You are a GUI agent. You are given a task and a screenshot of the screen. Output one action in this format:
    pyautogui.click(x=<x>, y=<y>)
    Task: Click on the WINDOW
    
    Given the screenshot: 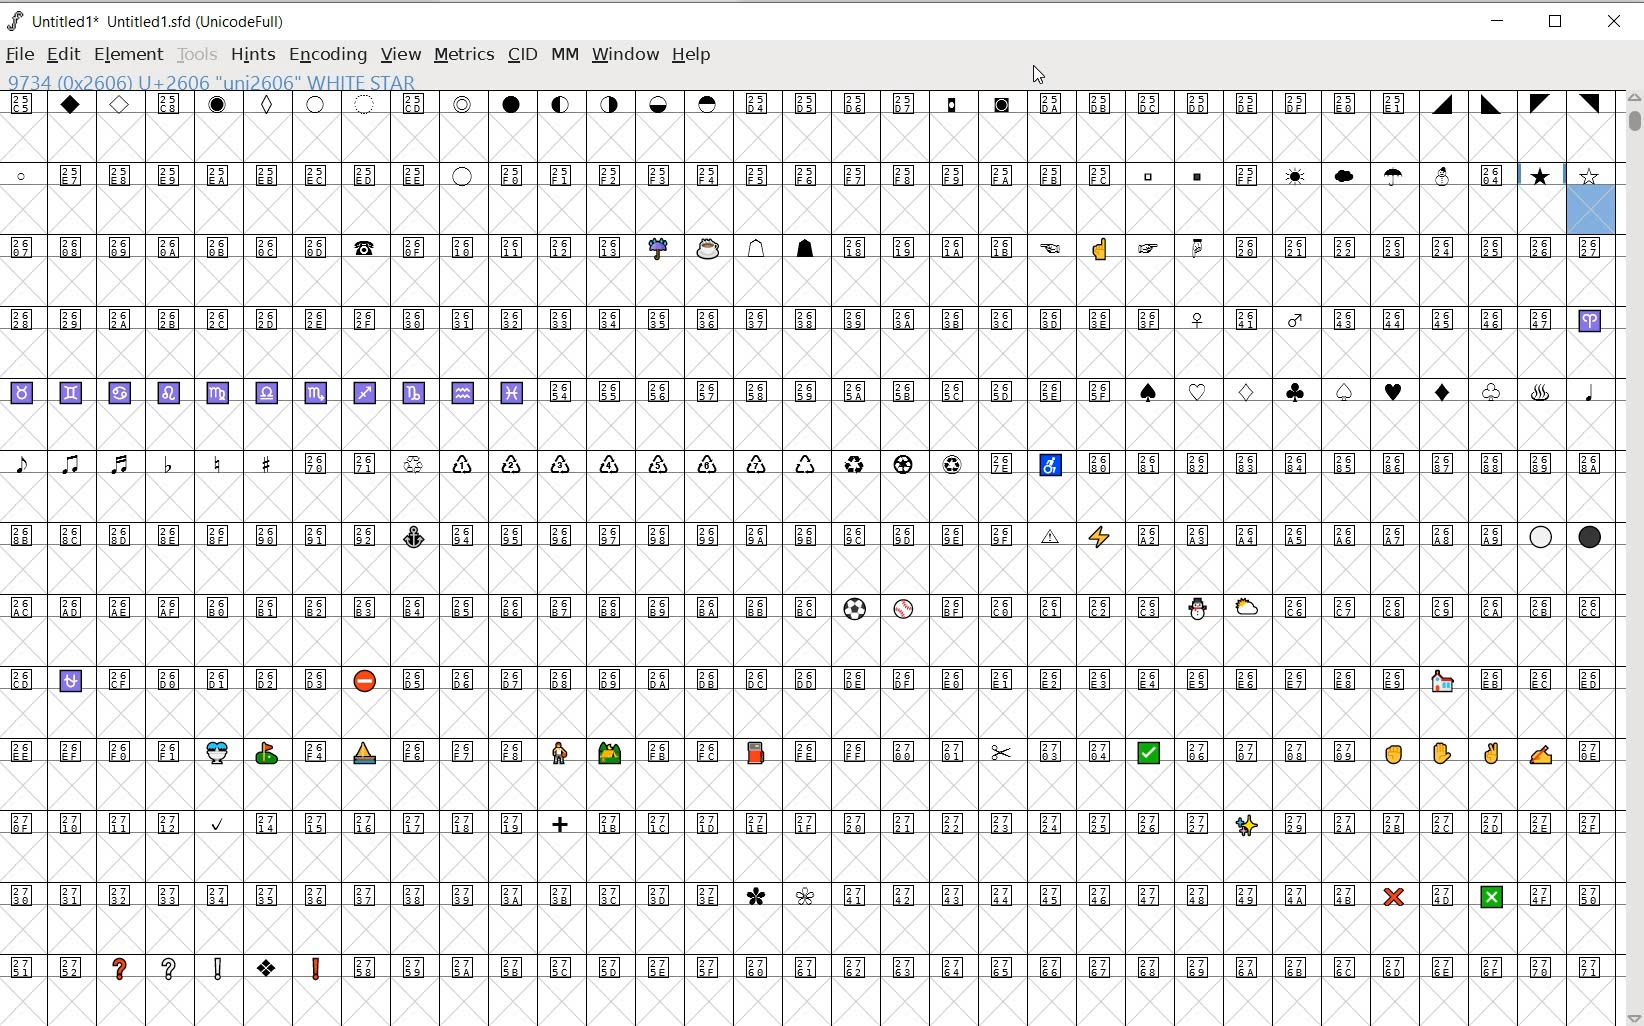 What is the action you would take?
    pyautogui.click(x=624, y=54)
    